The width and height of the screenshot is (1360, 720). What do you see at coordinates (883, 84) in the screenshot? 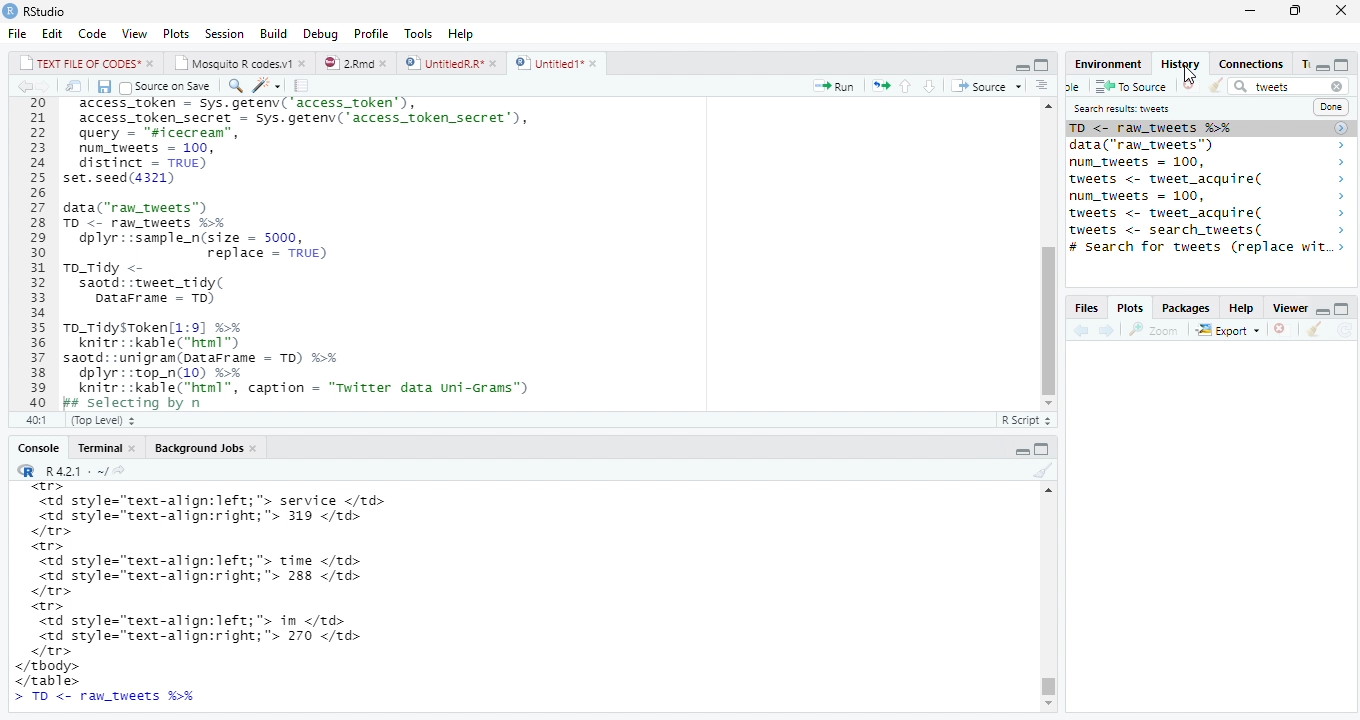
I see `rerun` at bounding box center [883, 84].